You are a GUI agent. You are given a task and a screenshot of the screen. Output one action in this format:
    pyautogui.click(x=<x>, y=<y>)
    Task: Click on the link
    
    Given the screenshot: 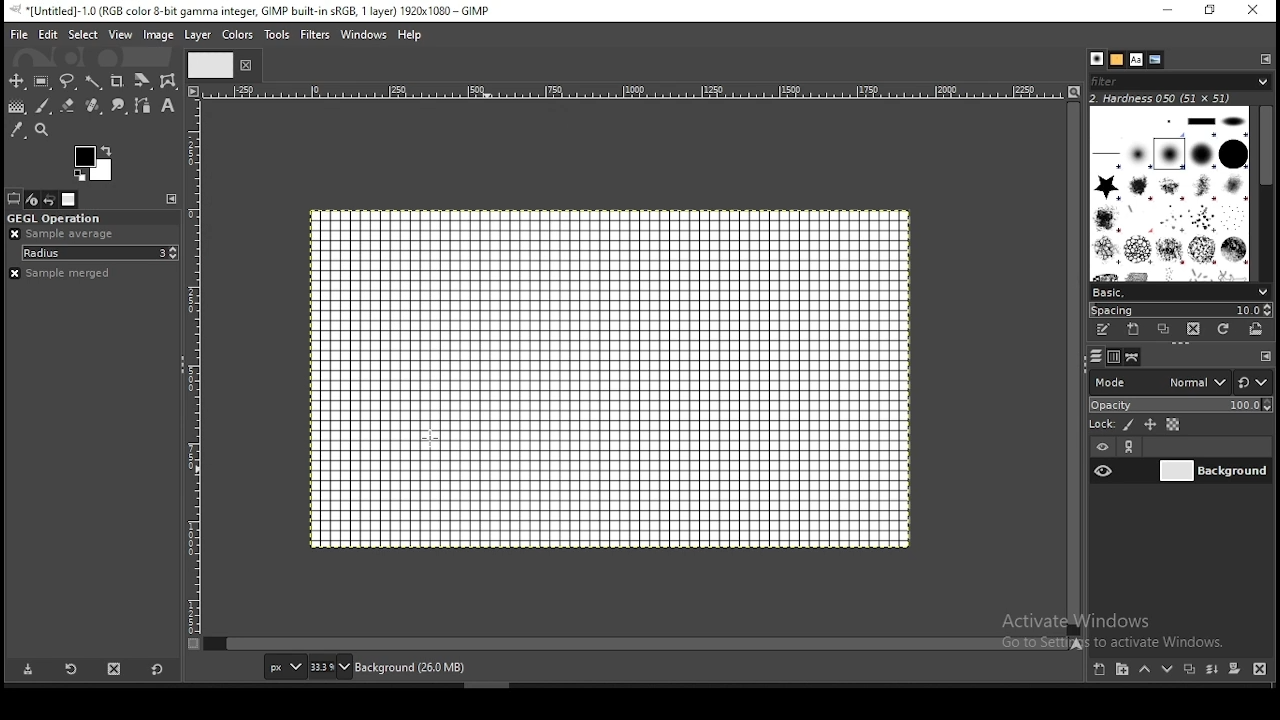 What is the action you would take?
    pyautogui.click(x=1133, y=446)
    